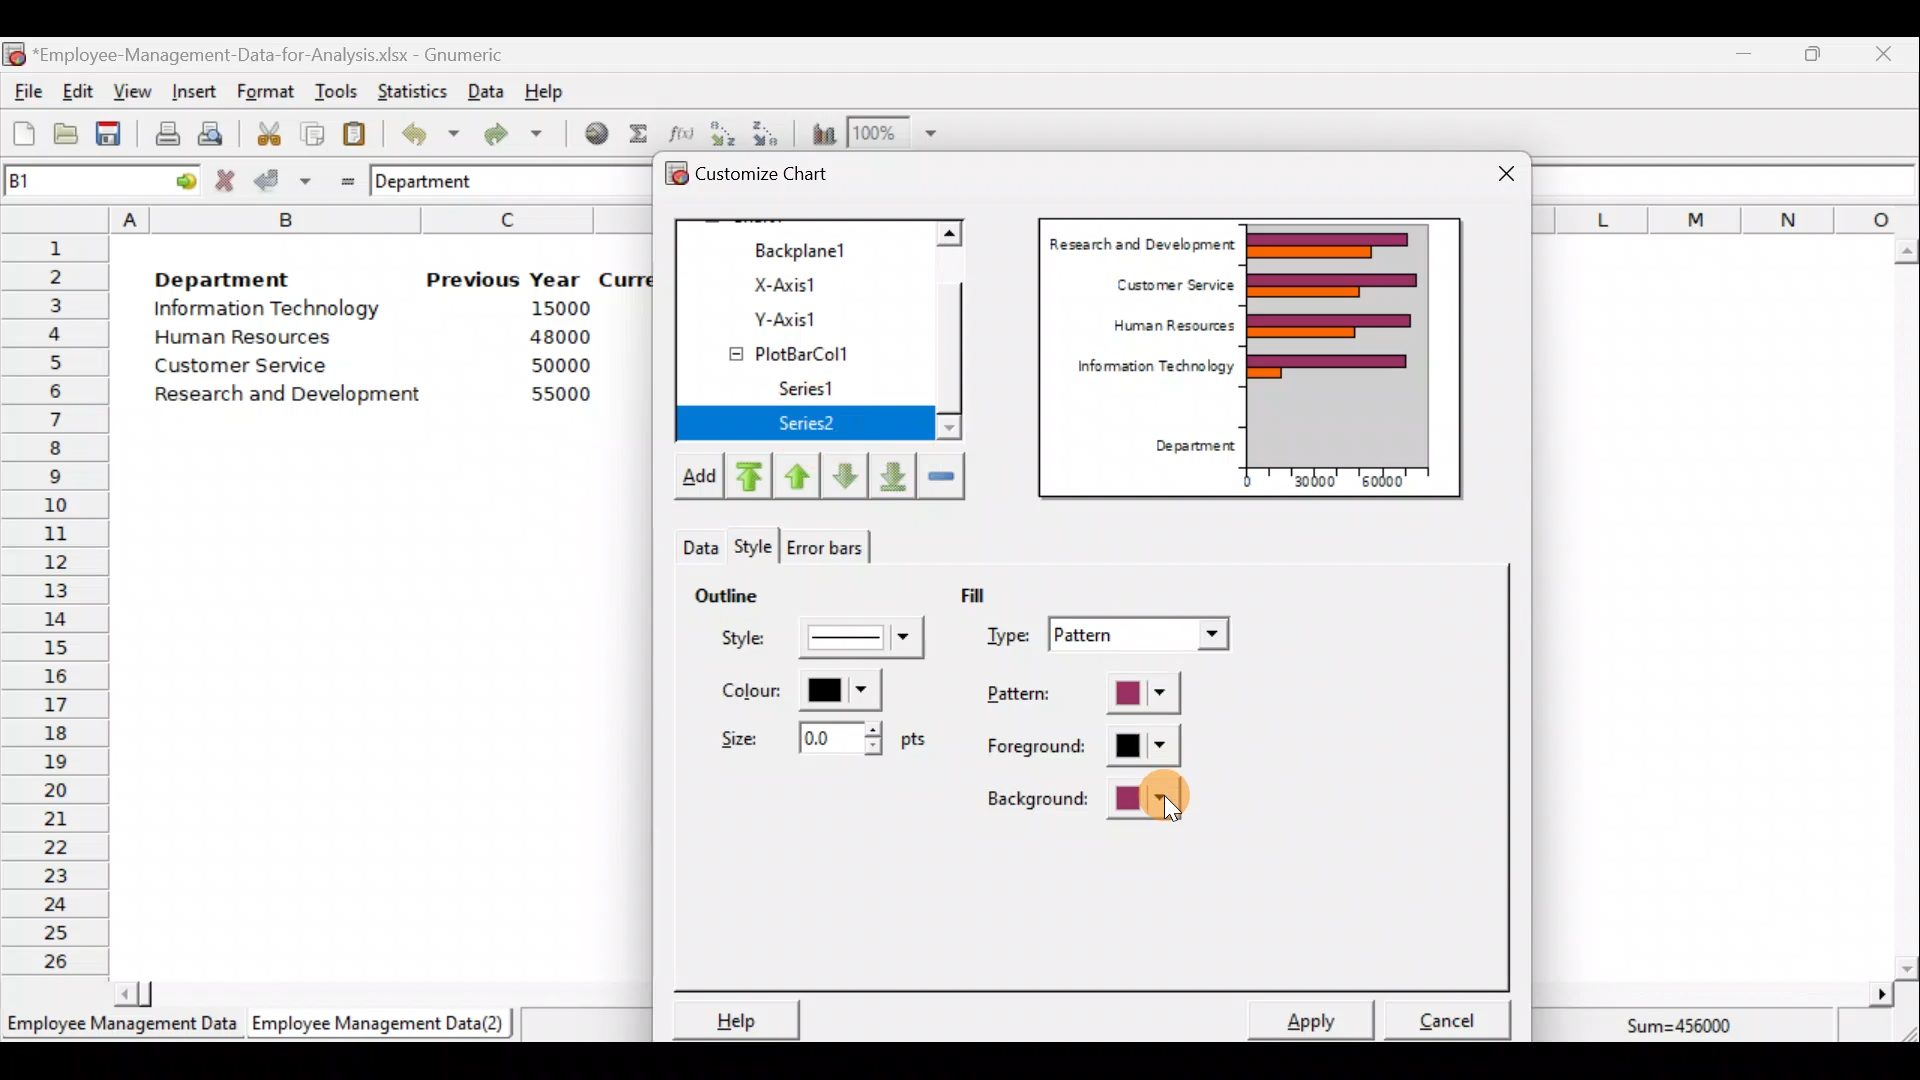 The image size is (1920, 1080). I want to click on 30000, so click(1313, 479).